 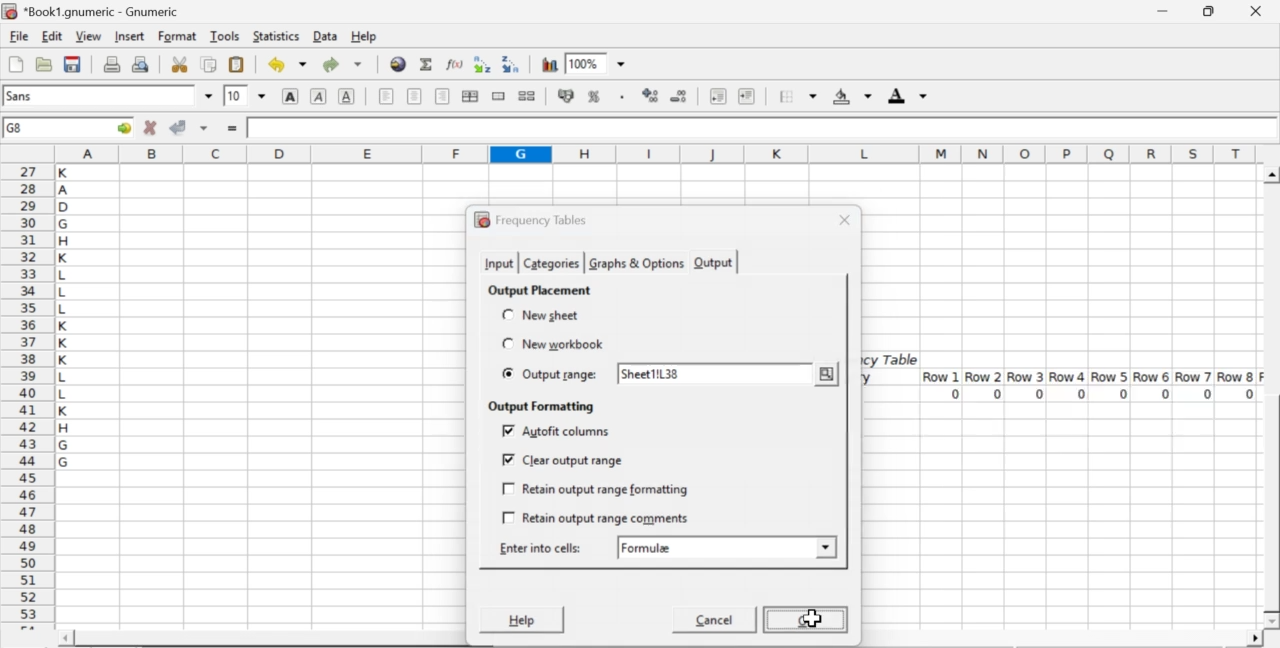 I want to click on output, so click(x=714, y=263).